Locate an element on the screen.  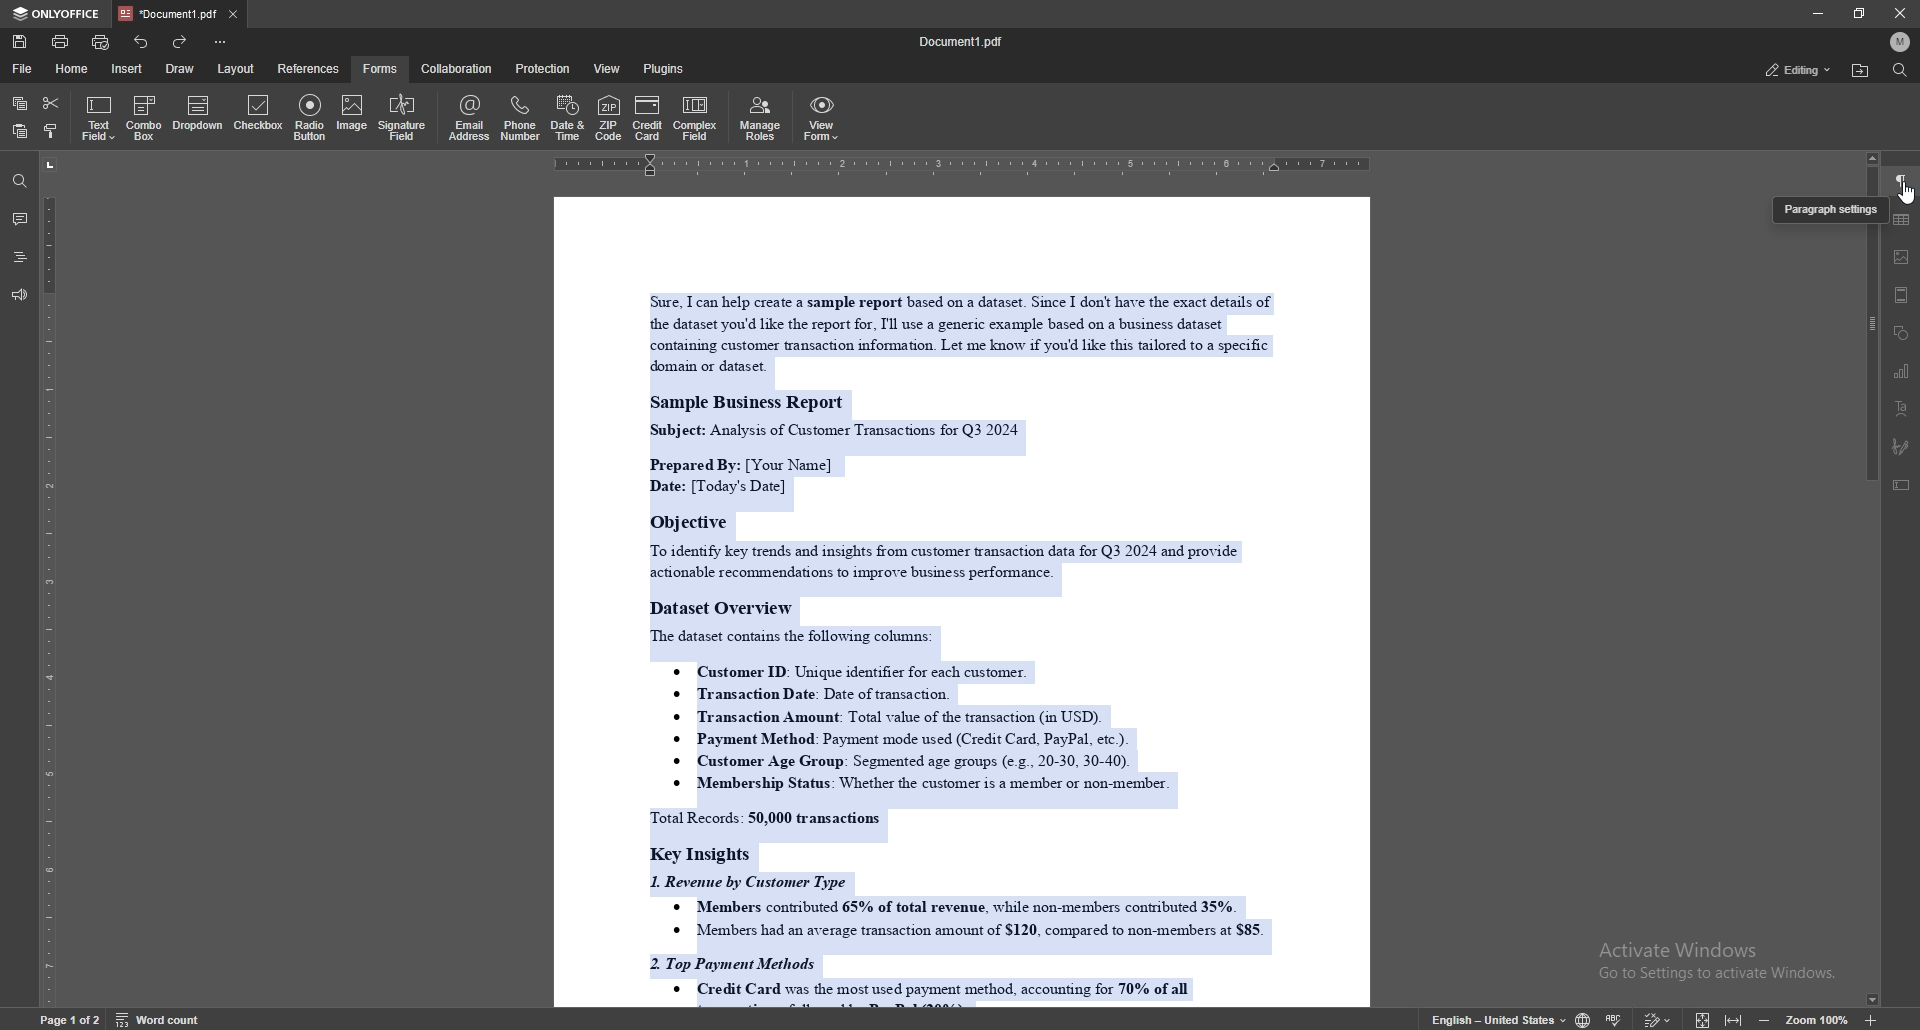
date and time is located at coordinates (567, 118).